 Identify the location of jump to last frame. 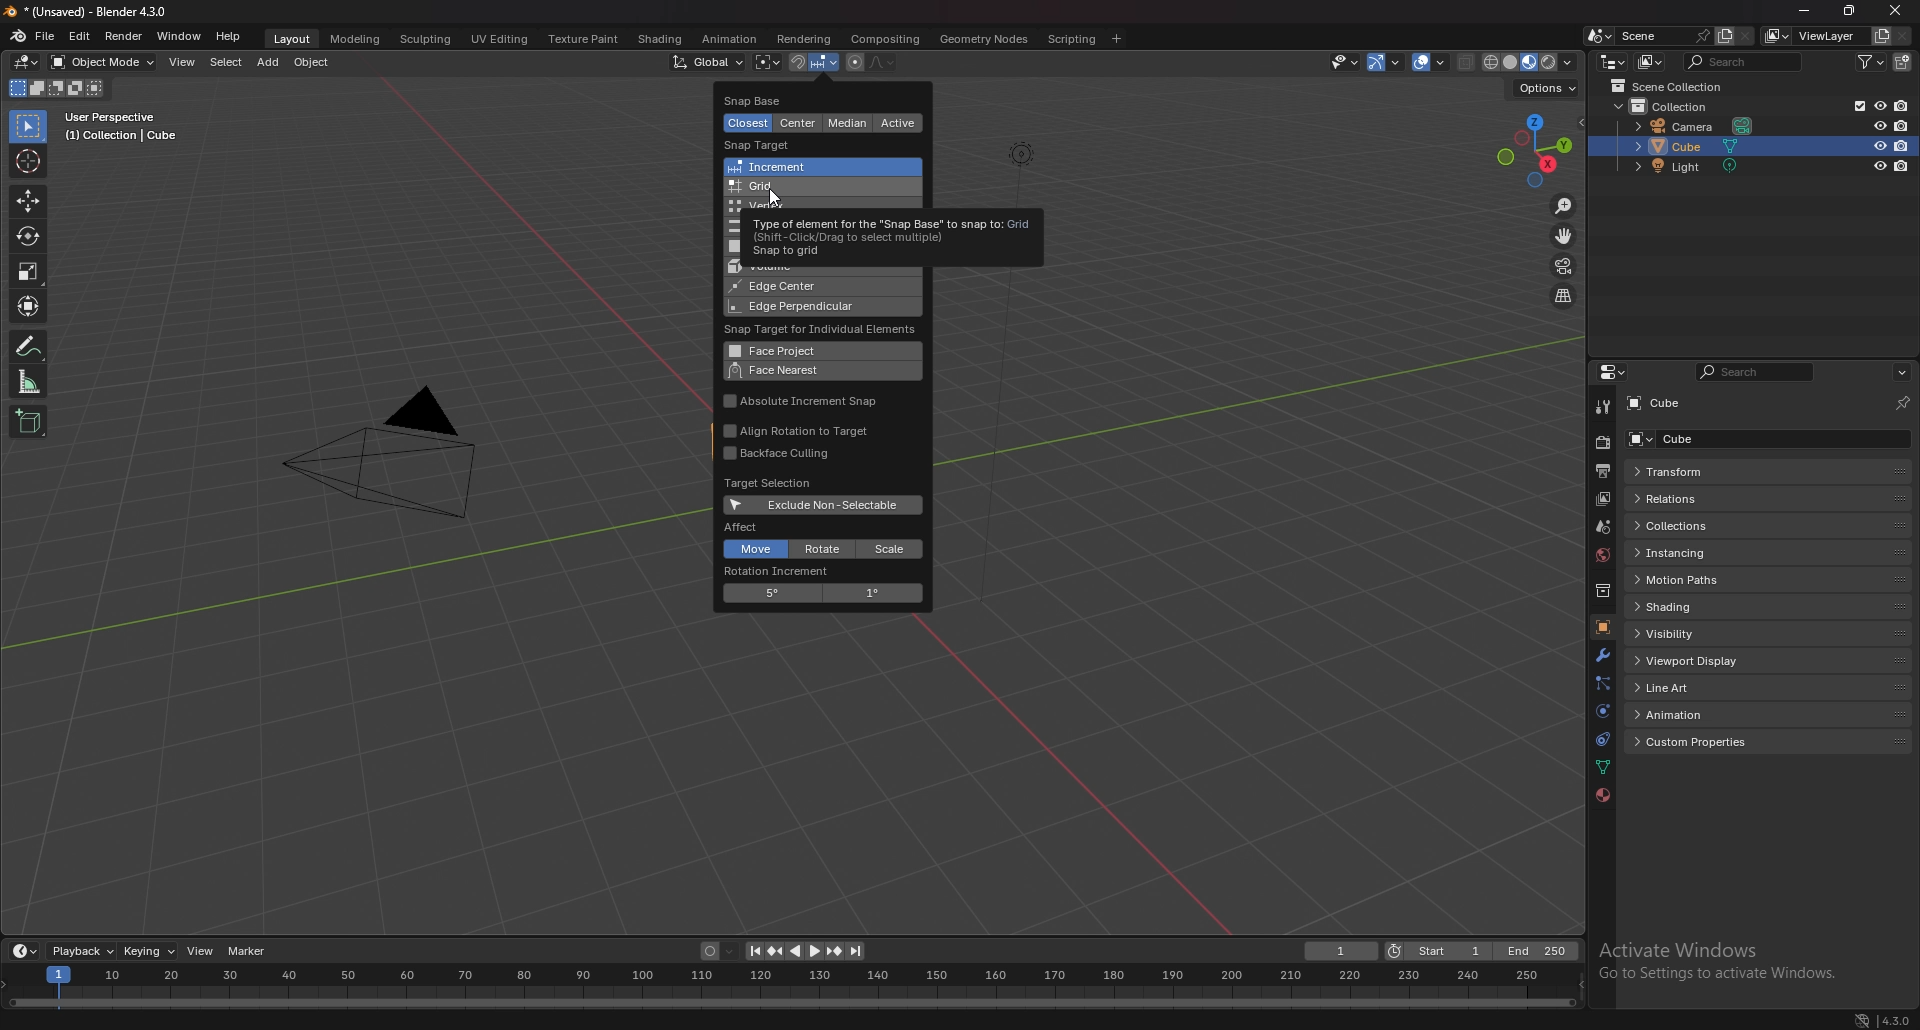
(855, 951).